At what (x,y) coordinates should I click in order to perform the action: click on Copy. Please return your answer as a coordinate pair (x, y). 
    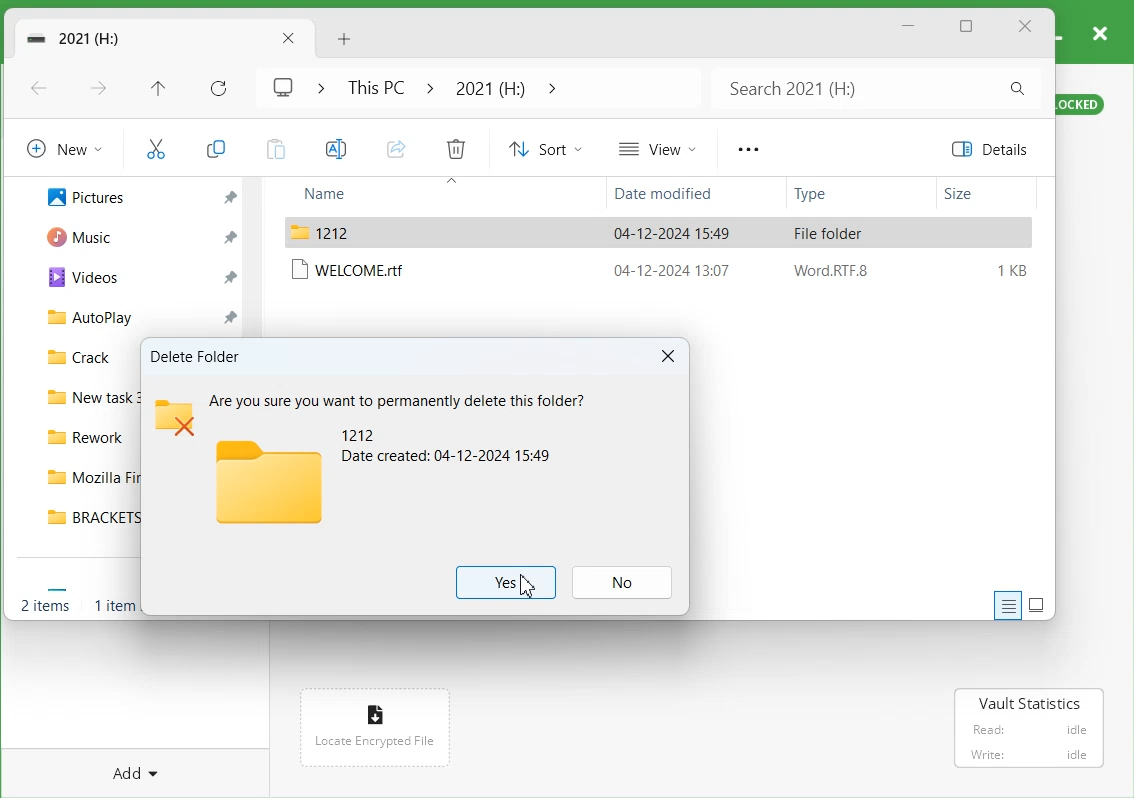
    Looking at the image, I should click on (216, 145).